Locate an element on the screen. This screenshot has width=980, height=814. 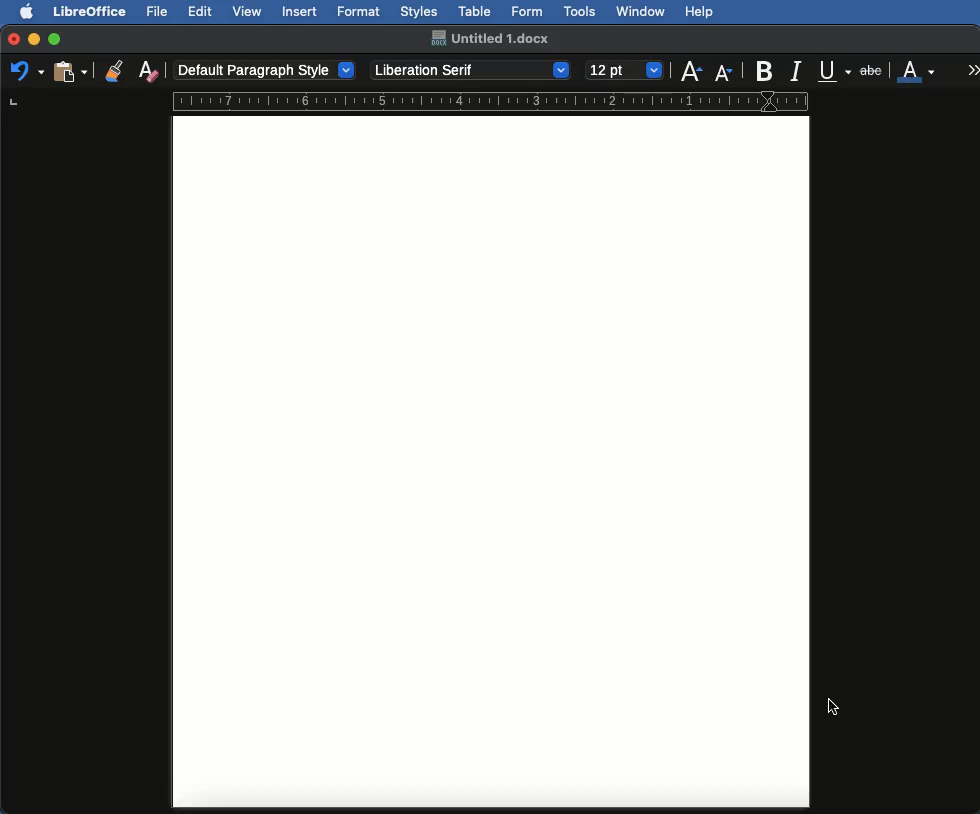
Italics is located at coordinates (799, 69).